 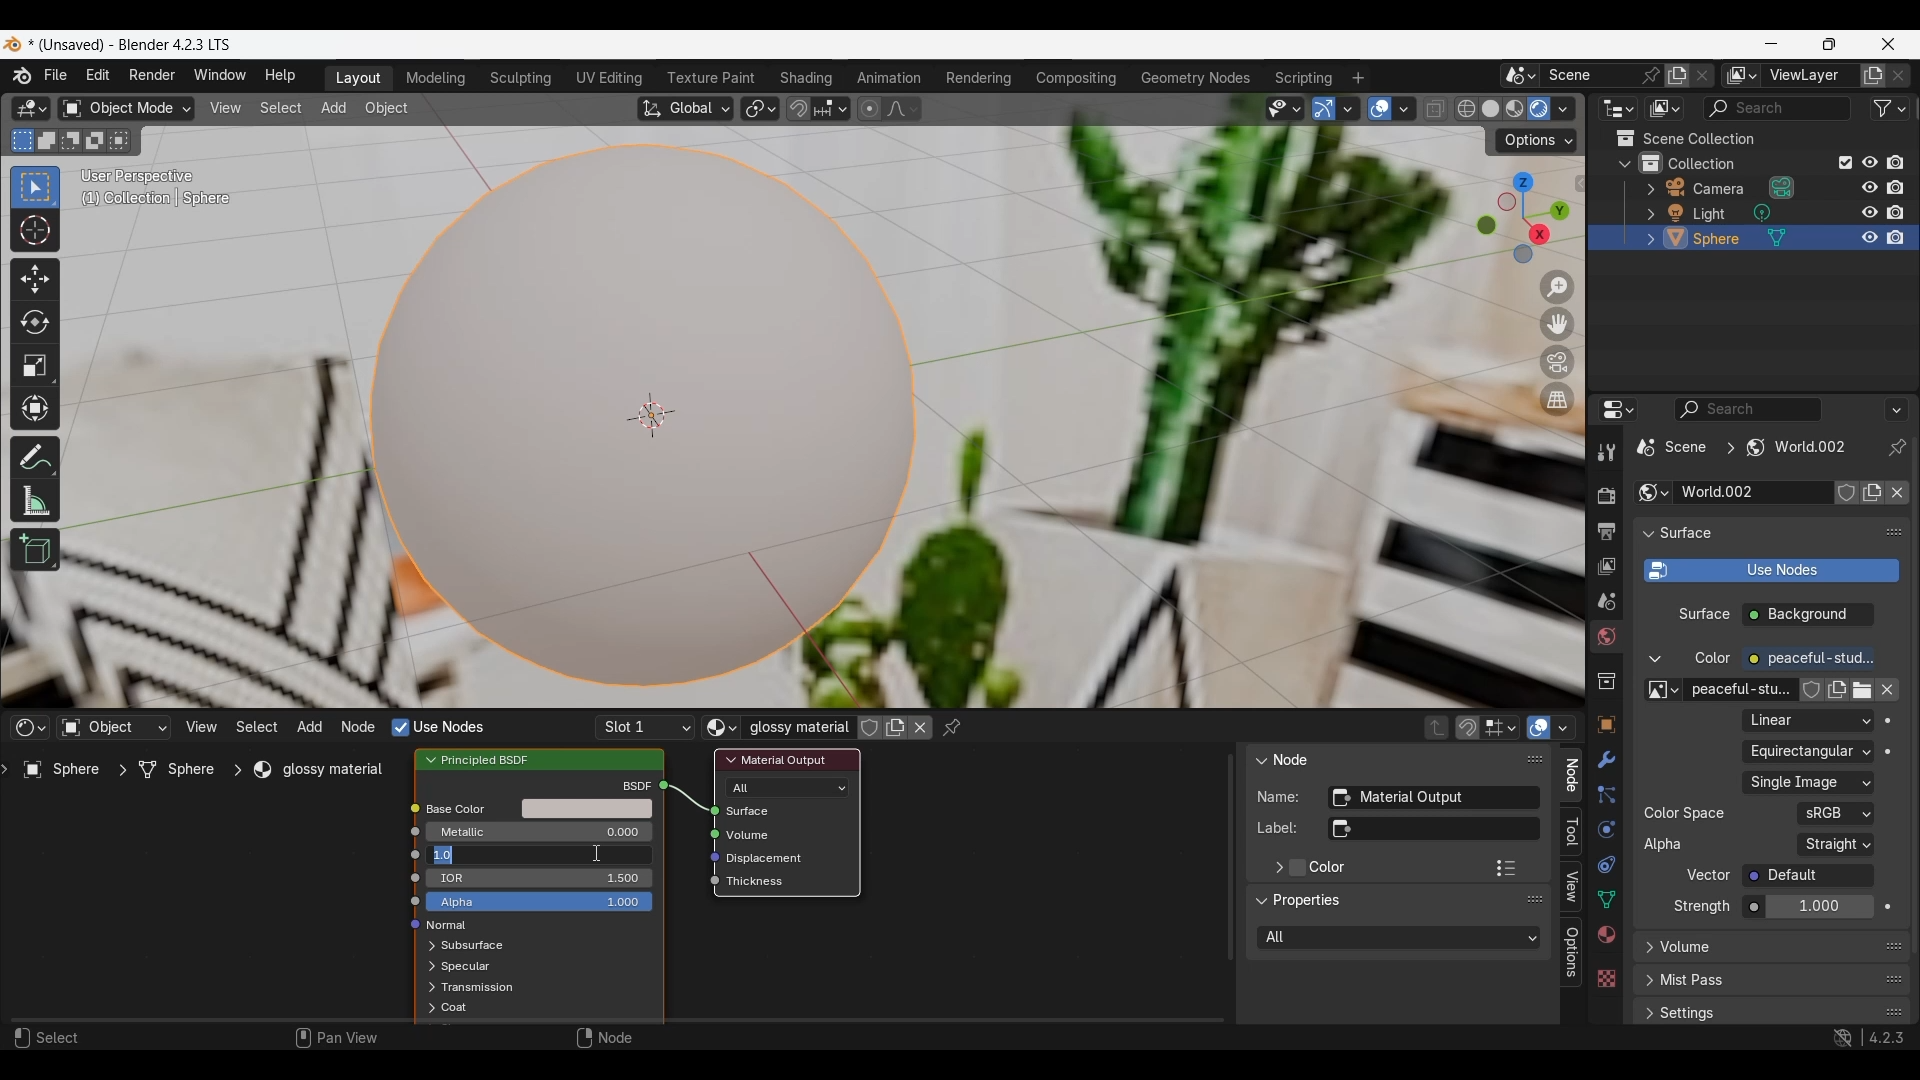 What do you see at coordinates (1539, 108) in the screenshot?
I see `Viewport shading: rendered` at bounding box center [1539, 108].